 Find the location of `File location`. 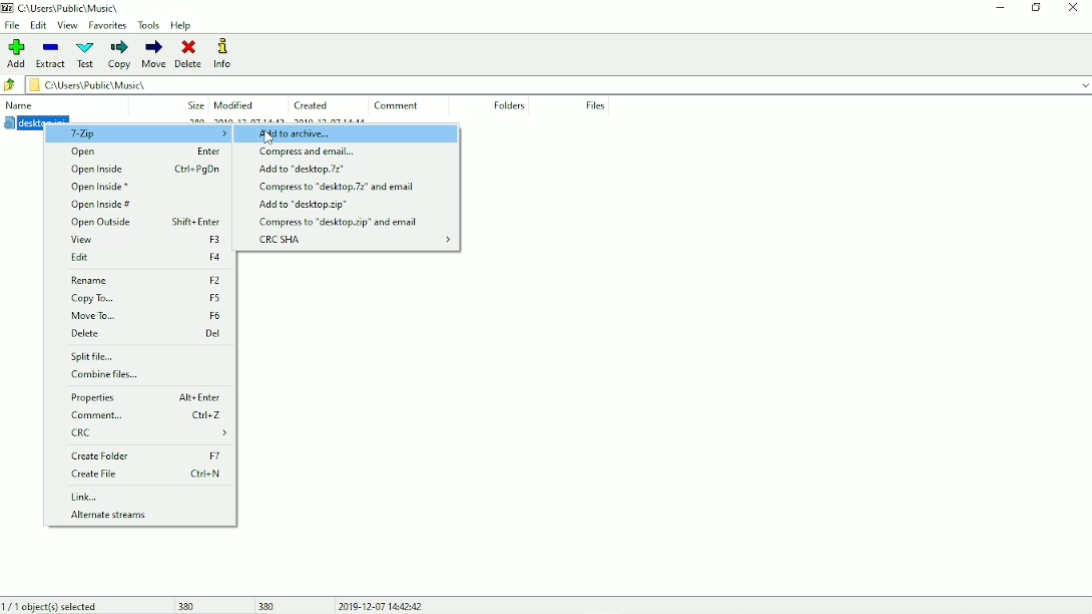

File location is located at coordinates (558, 84).